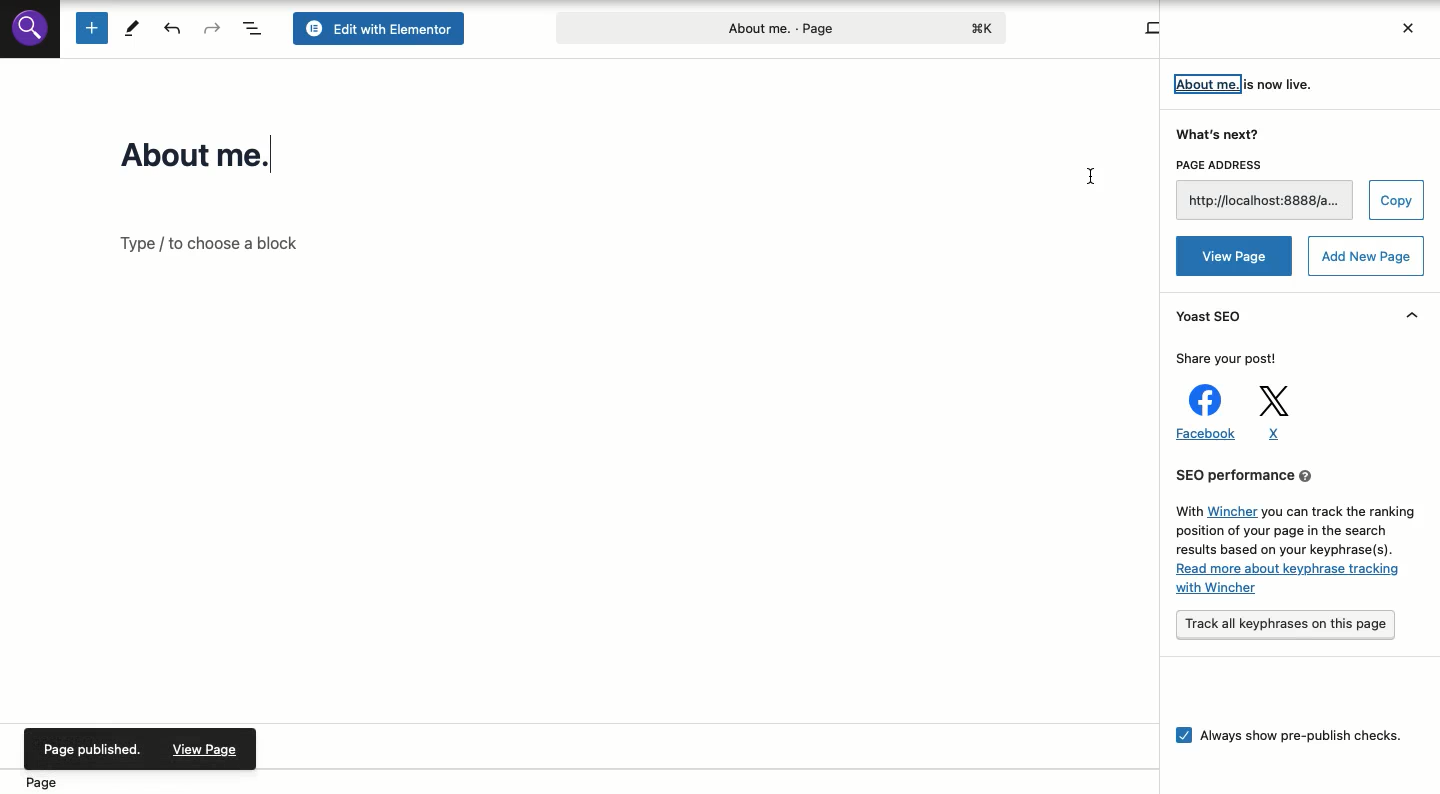 The height and width of the screenshot is (794, 1440). I want to click on Type/ choose a block, so click(225, 244).